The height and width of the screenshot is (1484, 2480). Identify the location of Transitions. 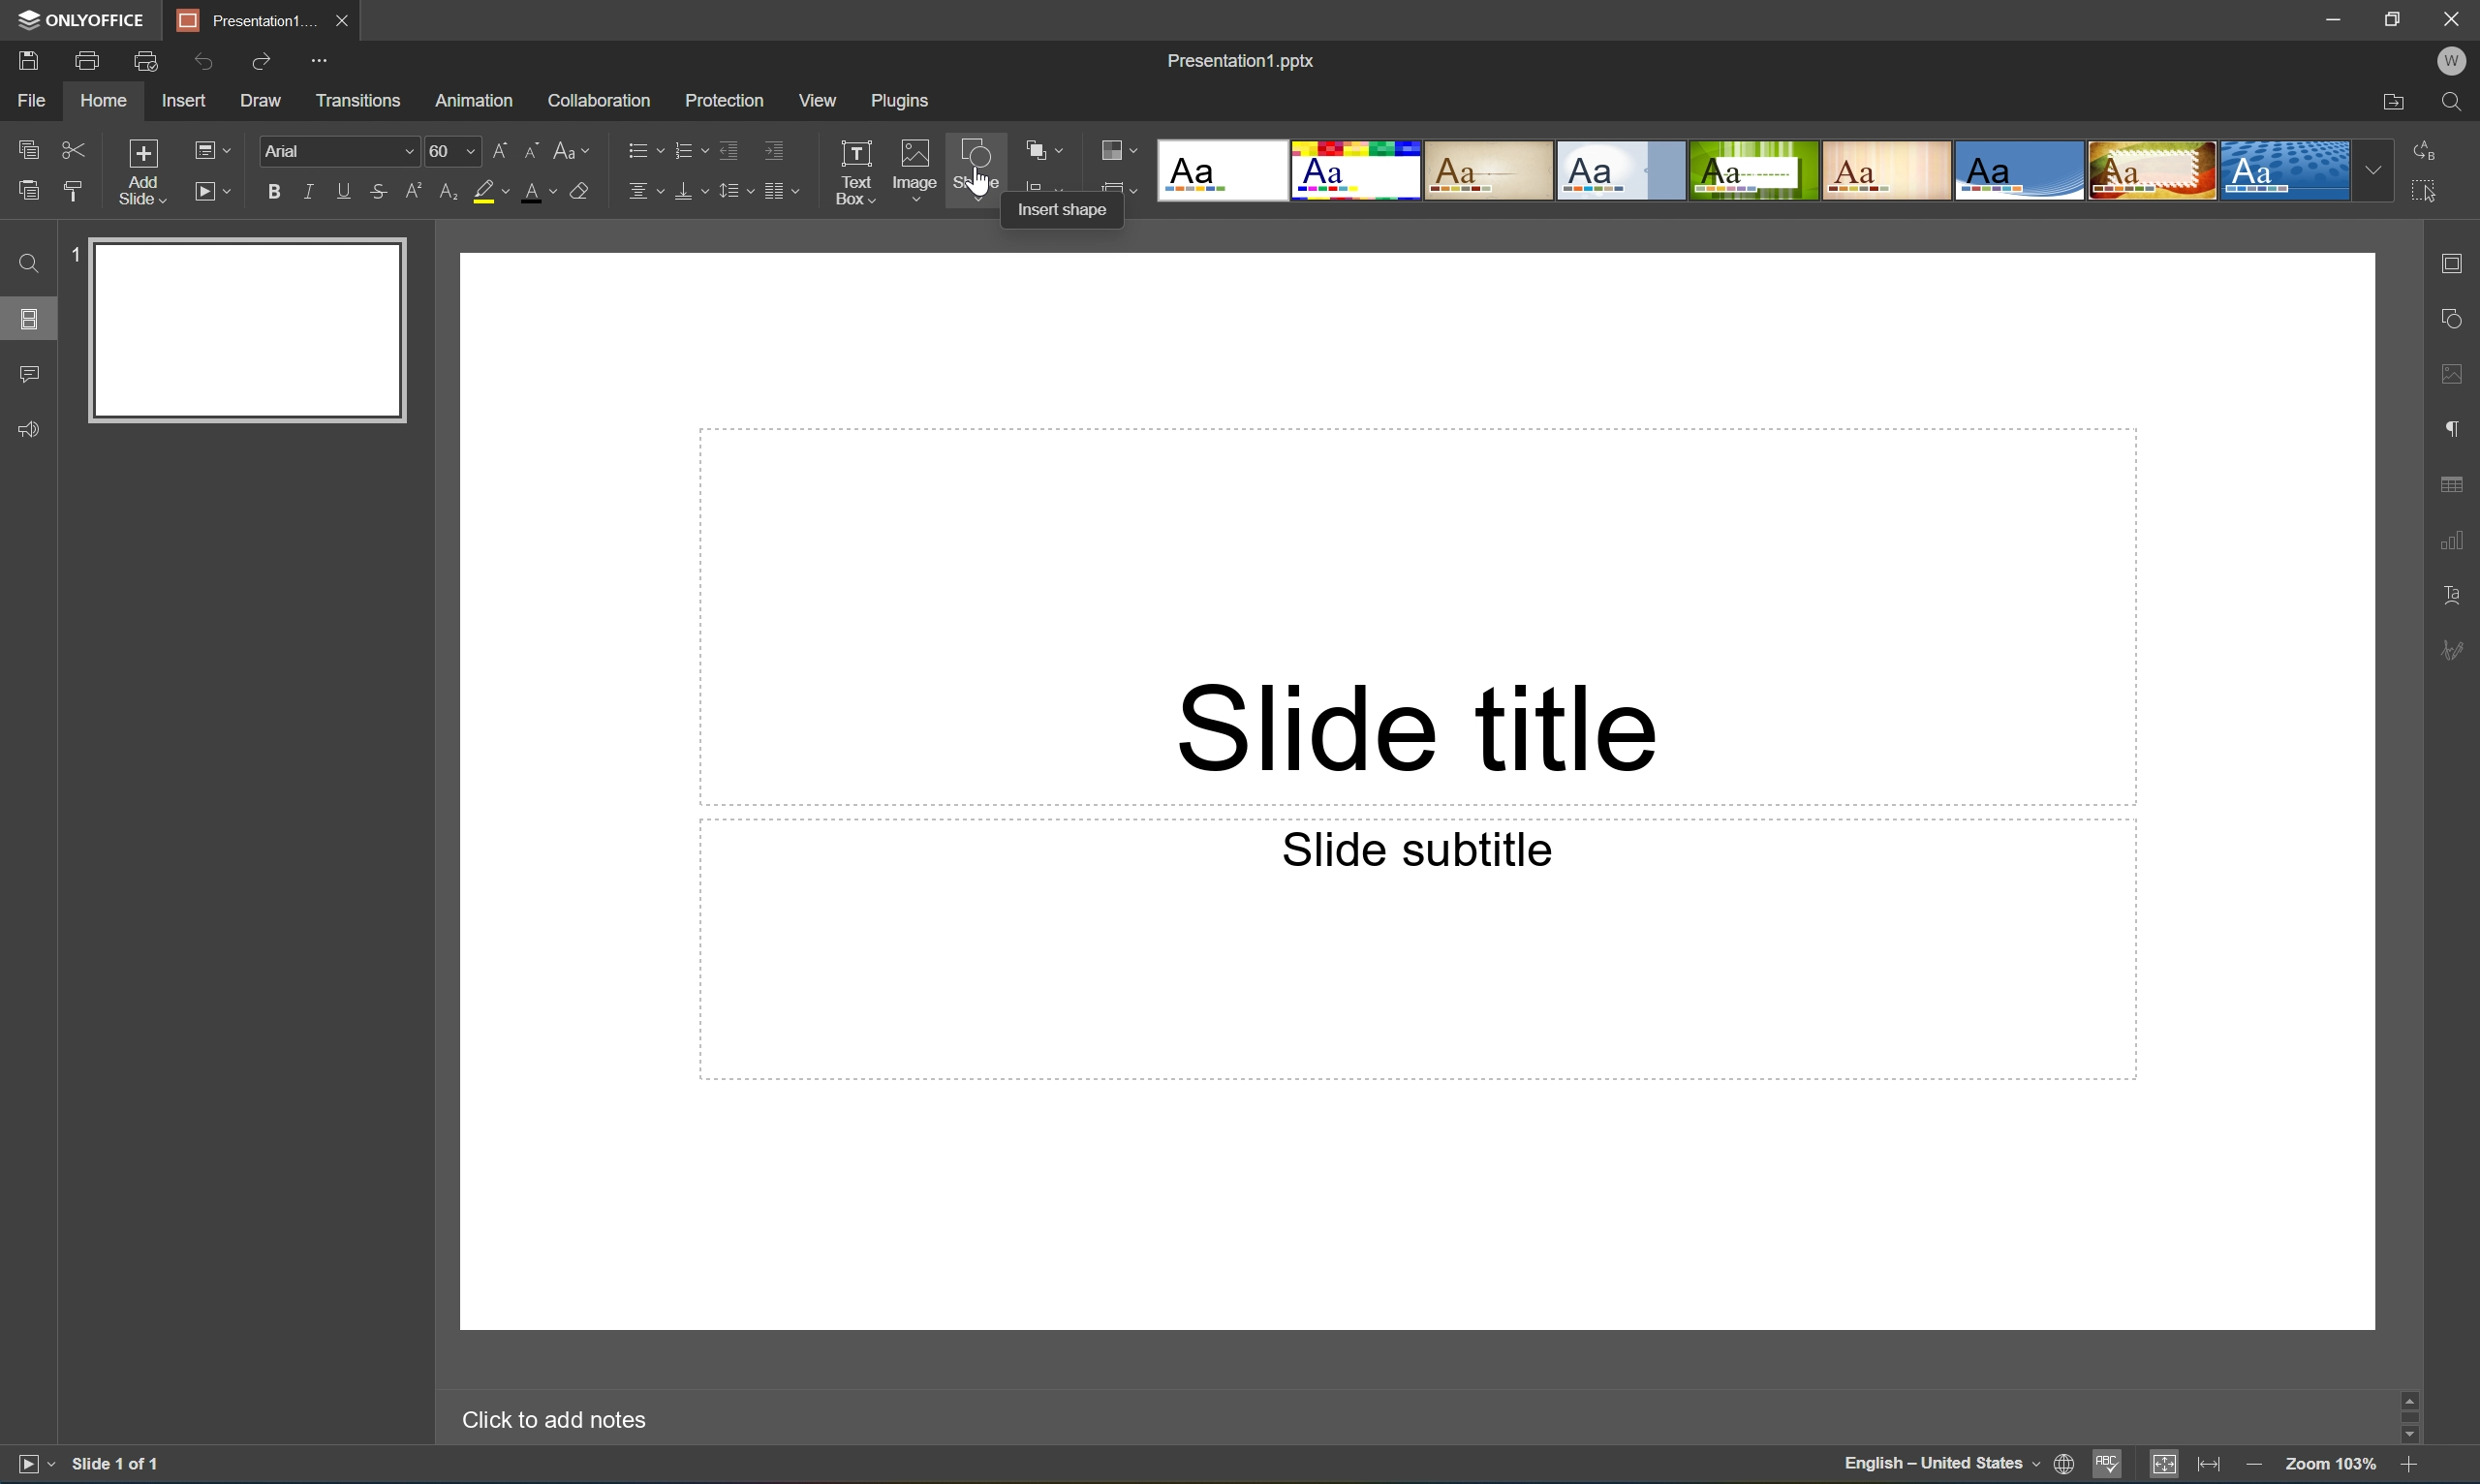
(355, 101).